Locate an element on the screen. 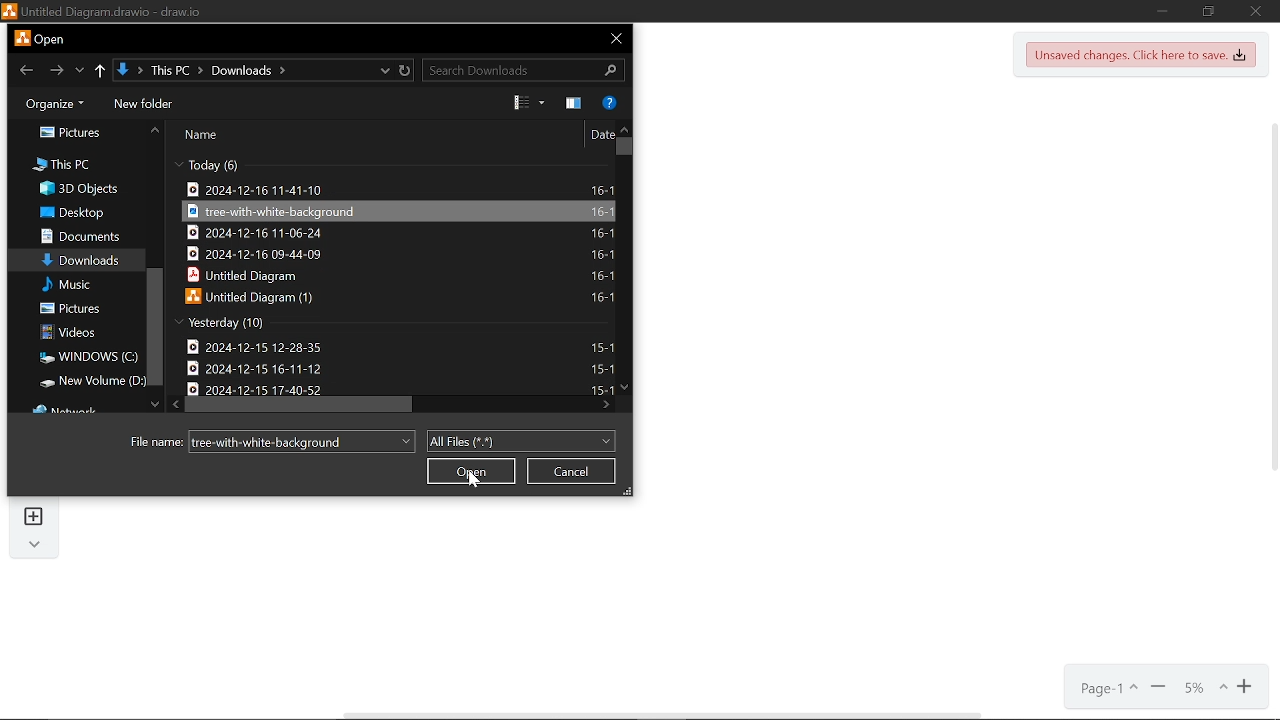  selected file  is located at coordinates (400, 210).